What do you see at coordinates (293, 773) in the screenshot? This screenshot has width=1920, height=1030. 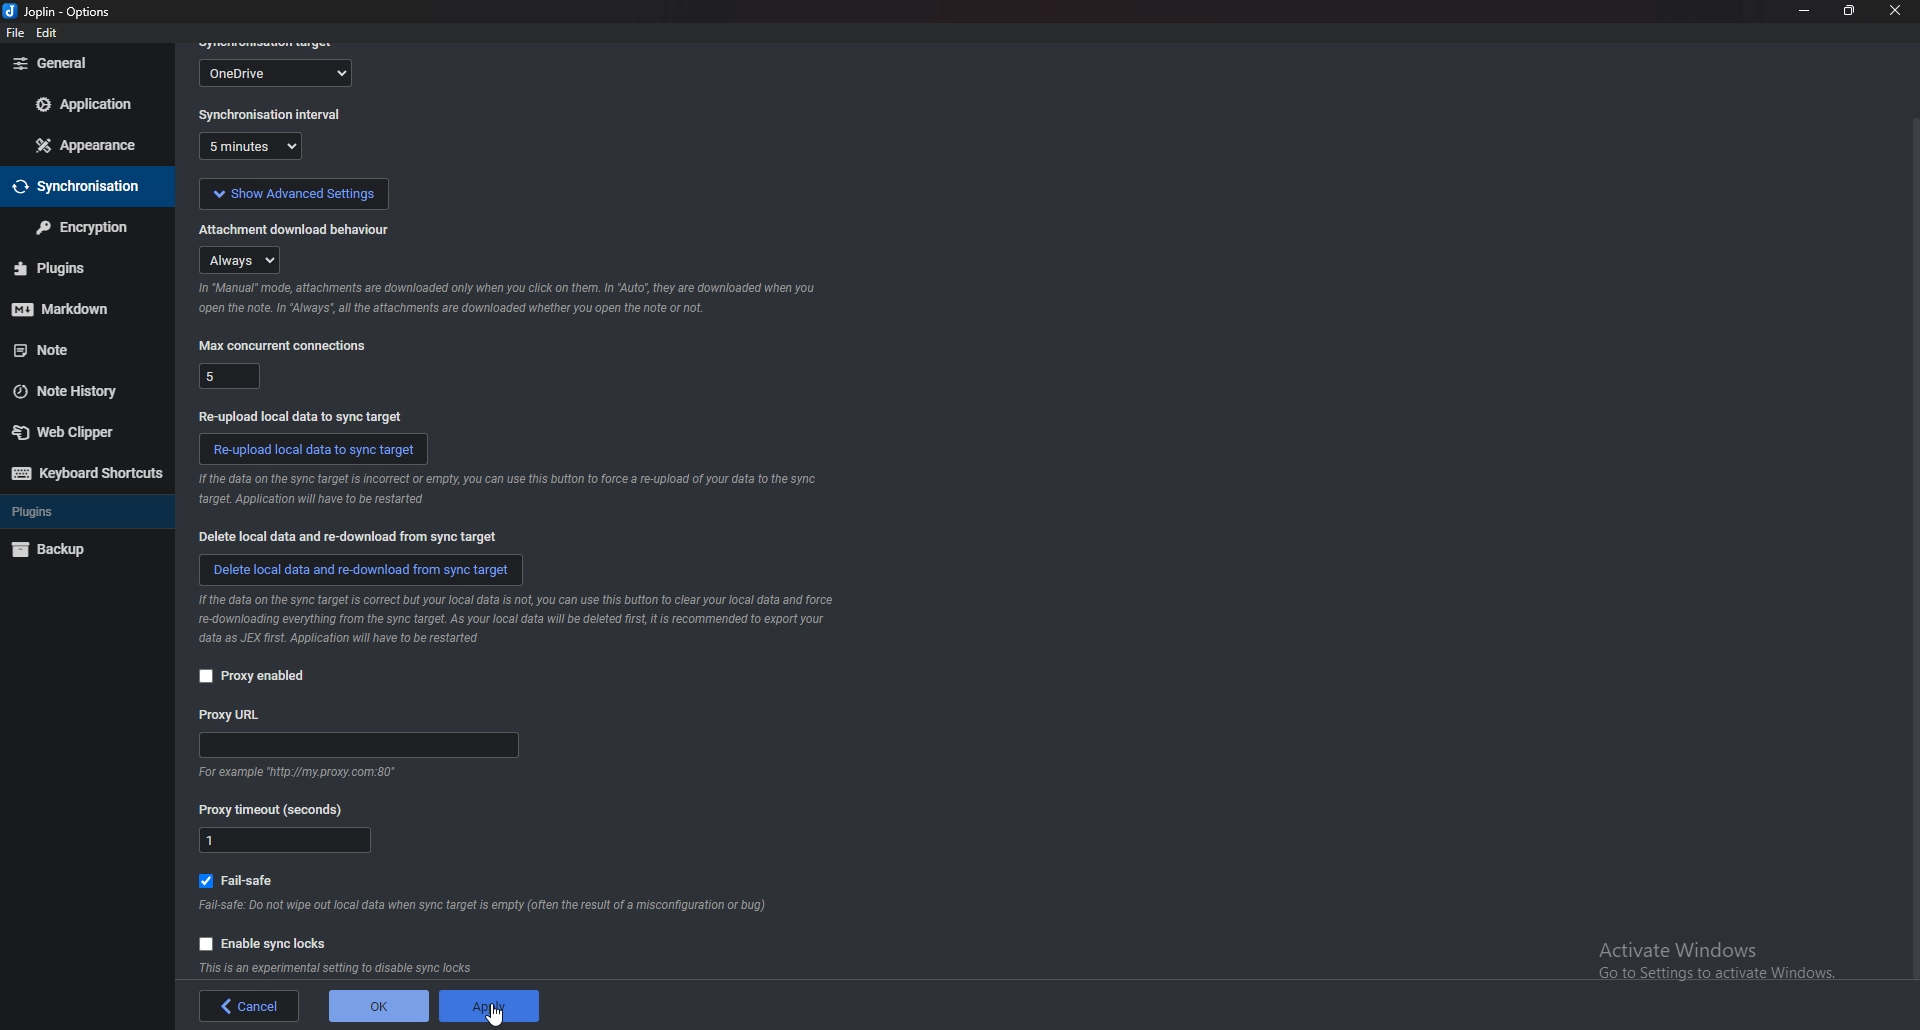 I see `info` at bounding box center [293, 773].